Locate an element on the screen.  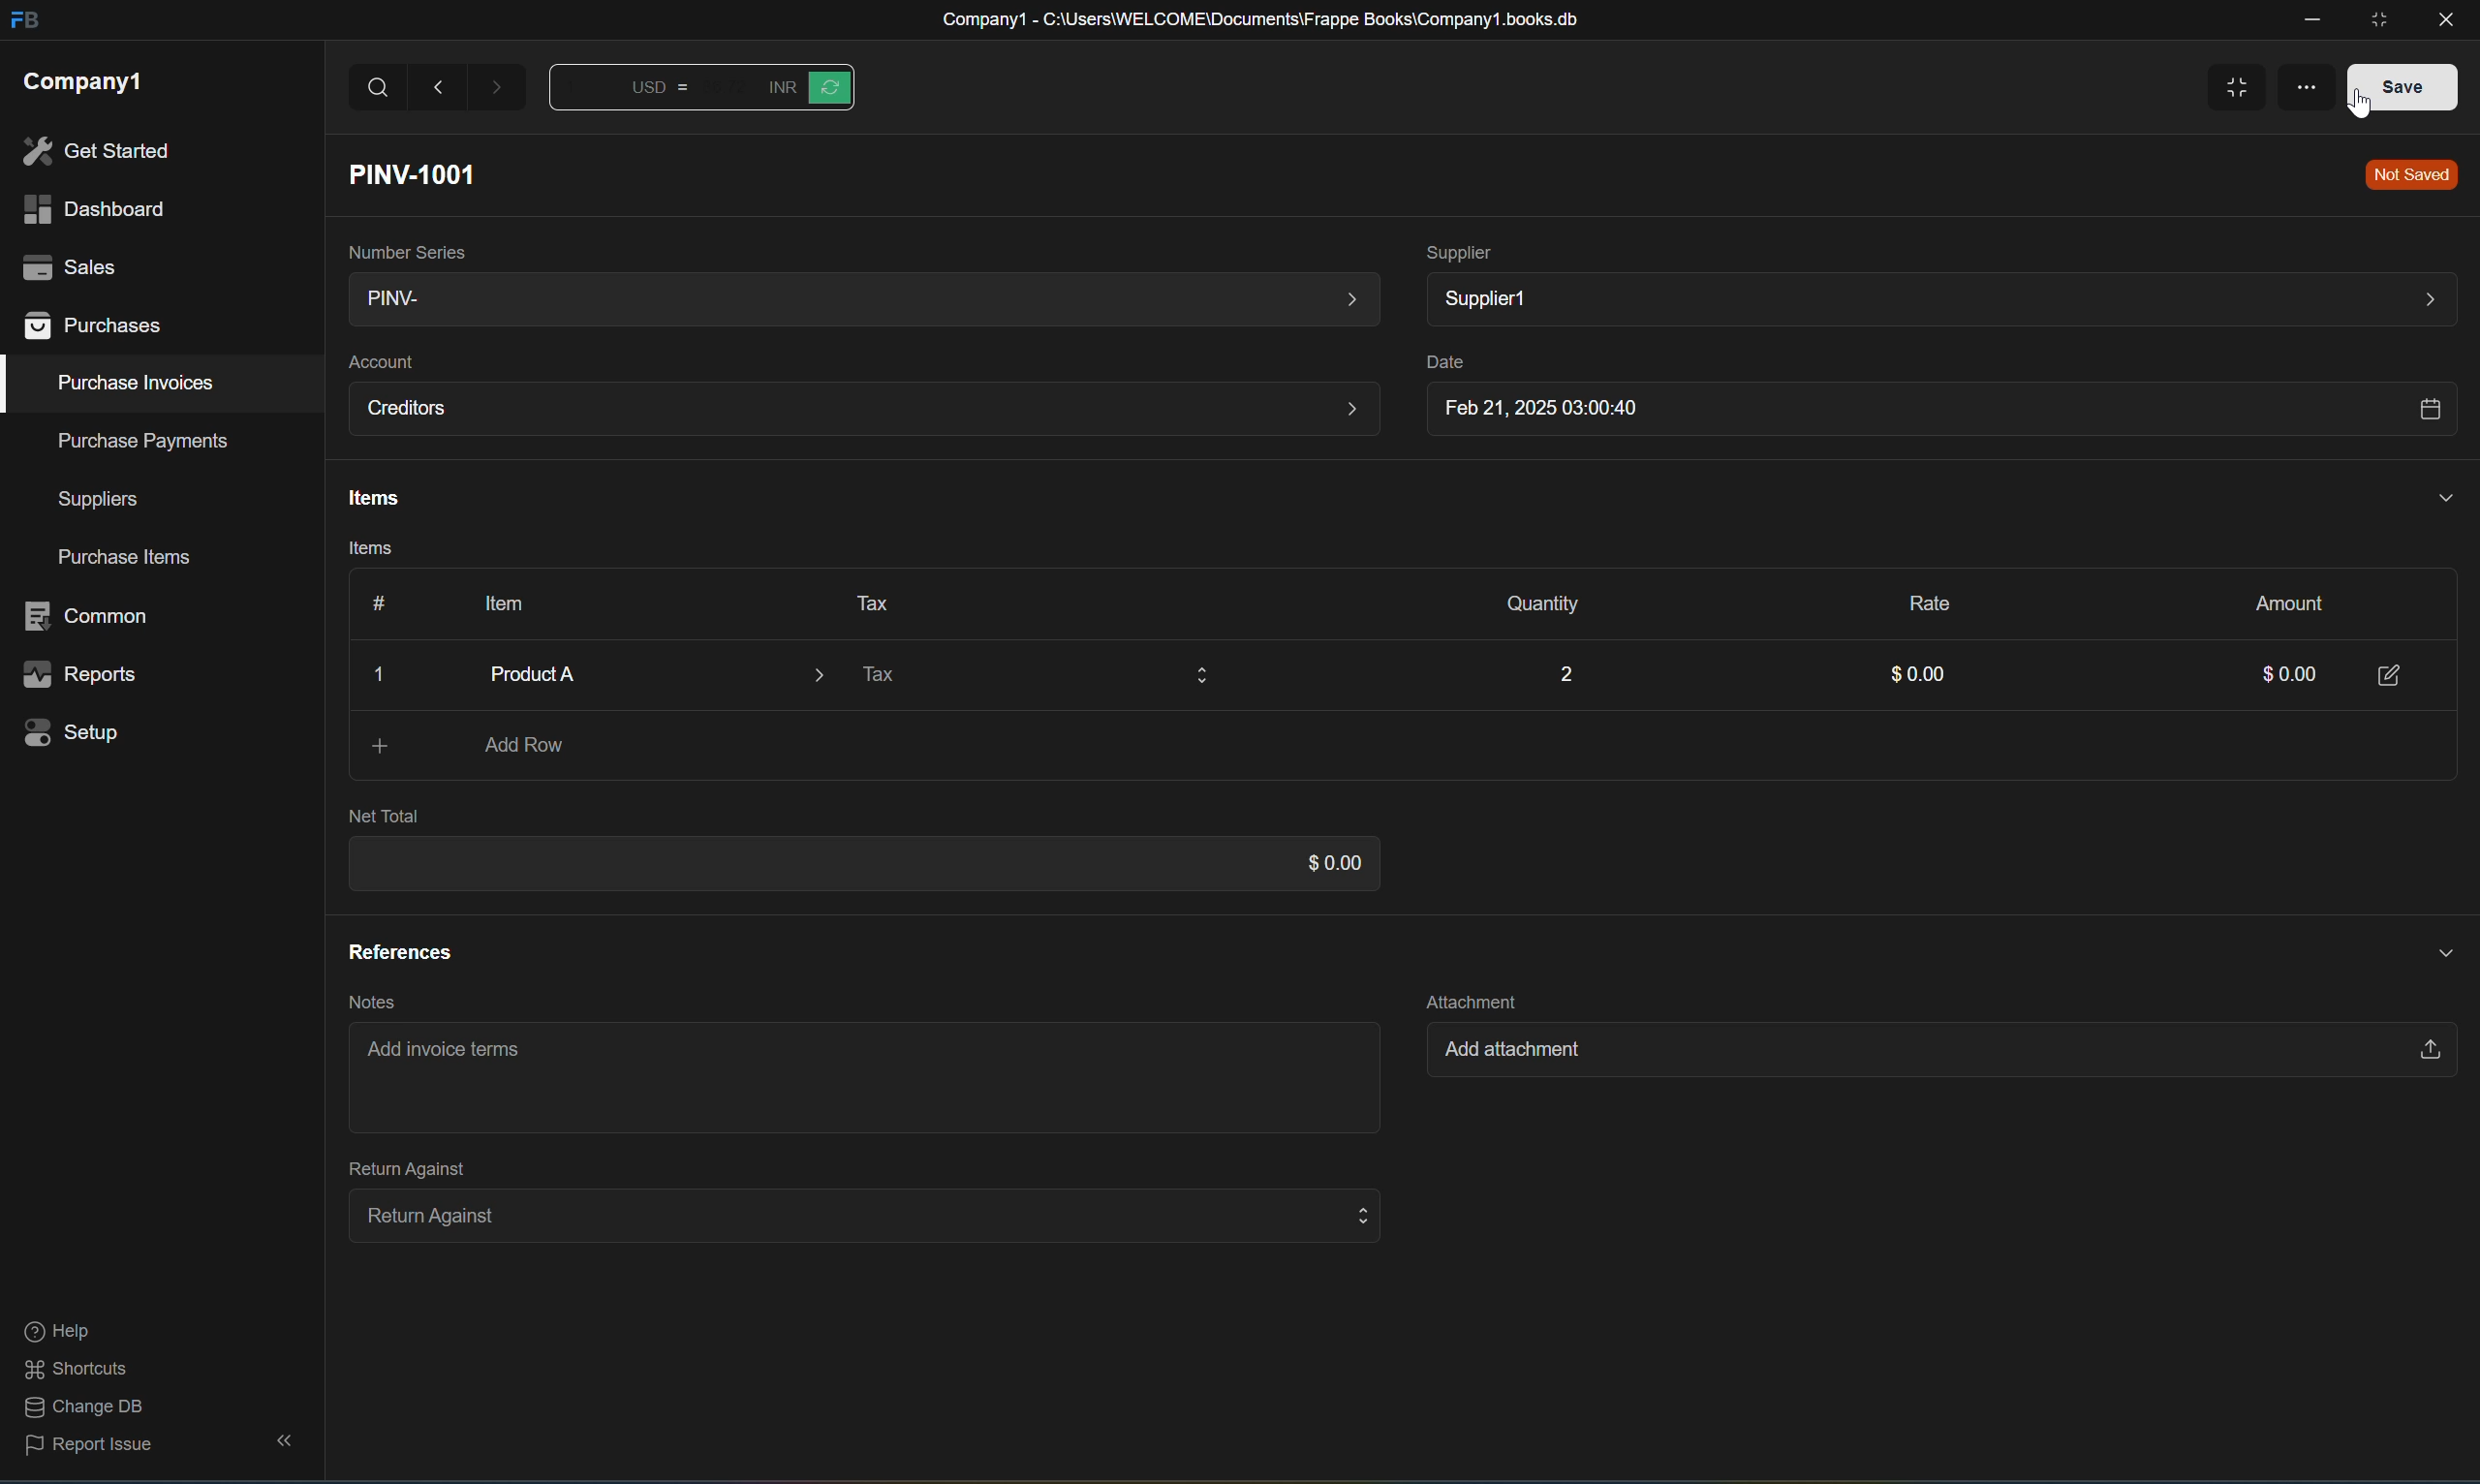
setup is located at coordinates (78, 731).